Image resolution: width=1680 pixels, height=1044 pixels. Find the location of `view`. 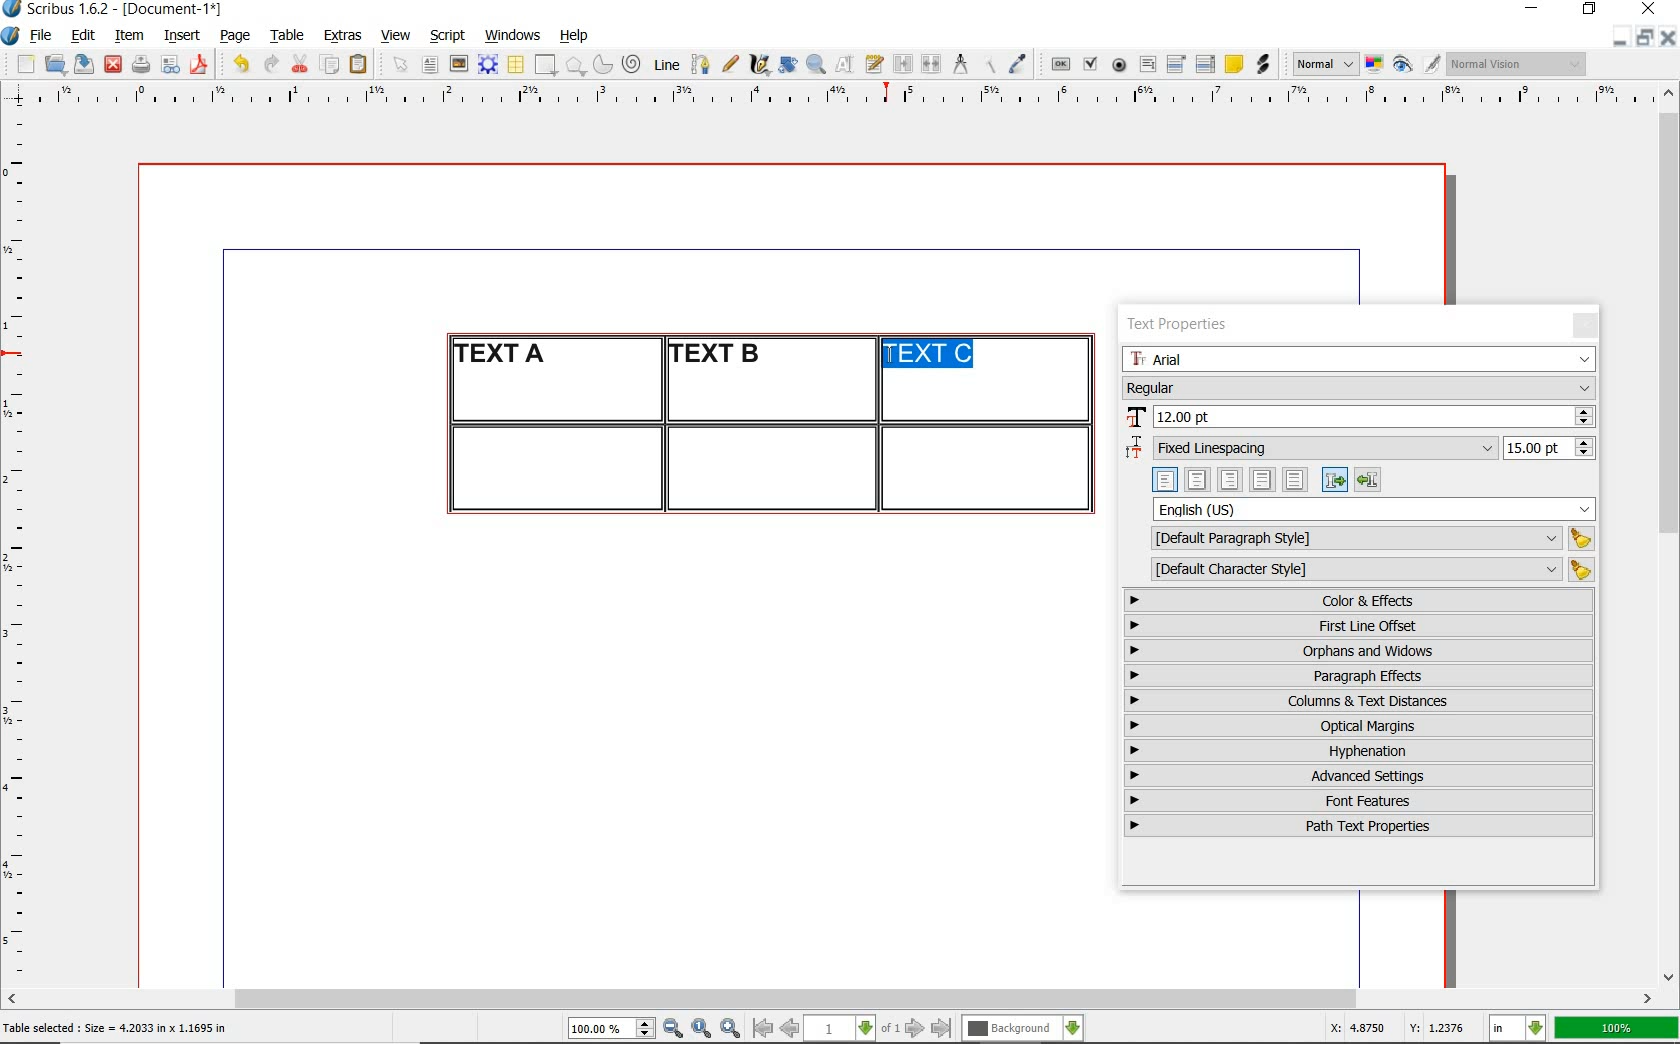

view is located at coordinates (396, 35).